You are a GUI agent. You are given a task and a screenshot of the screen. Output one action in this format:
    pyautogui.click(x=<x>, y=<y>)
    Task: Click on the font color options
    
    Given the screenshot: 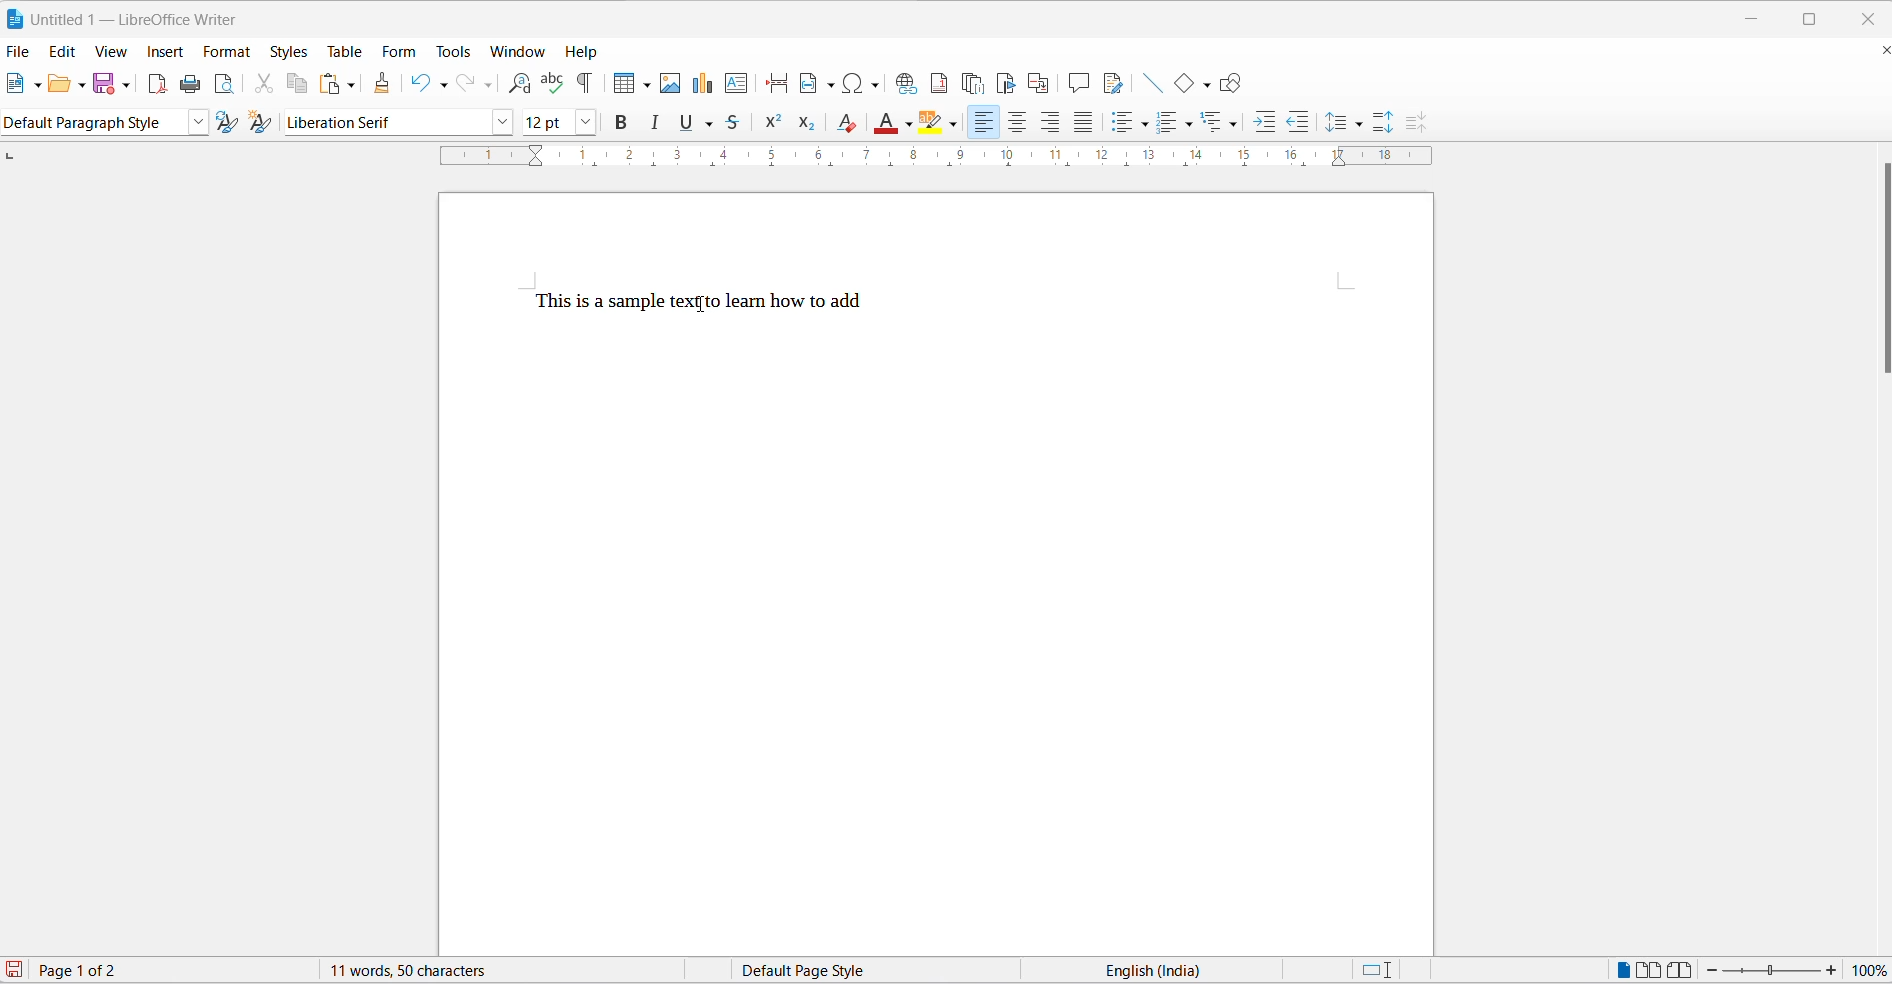 What is the action you would take?
    pyautogui.click(x=909, y=124)
    